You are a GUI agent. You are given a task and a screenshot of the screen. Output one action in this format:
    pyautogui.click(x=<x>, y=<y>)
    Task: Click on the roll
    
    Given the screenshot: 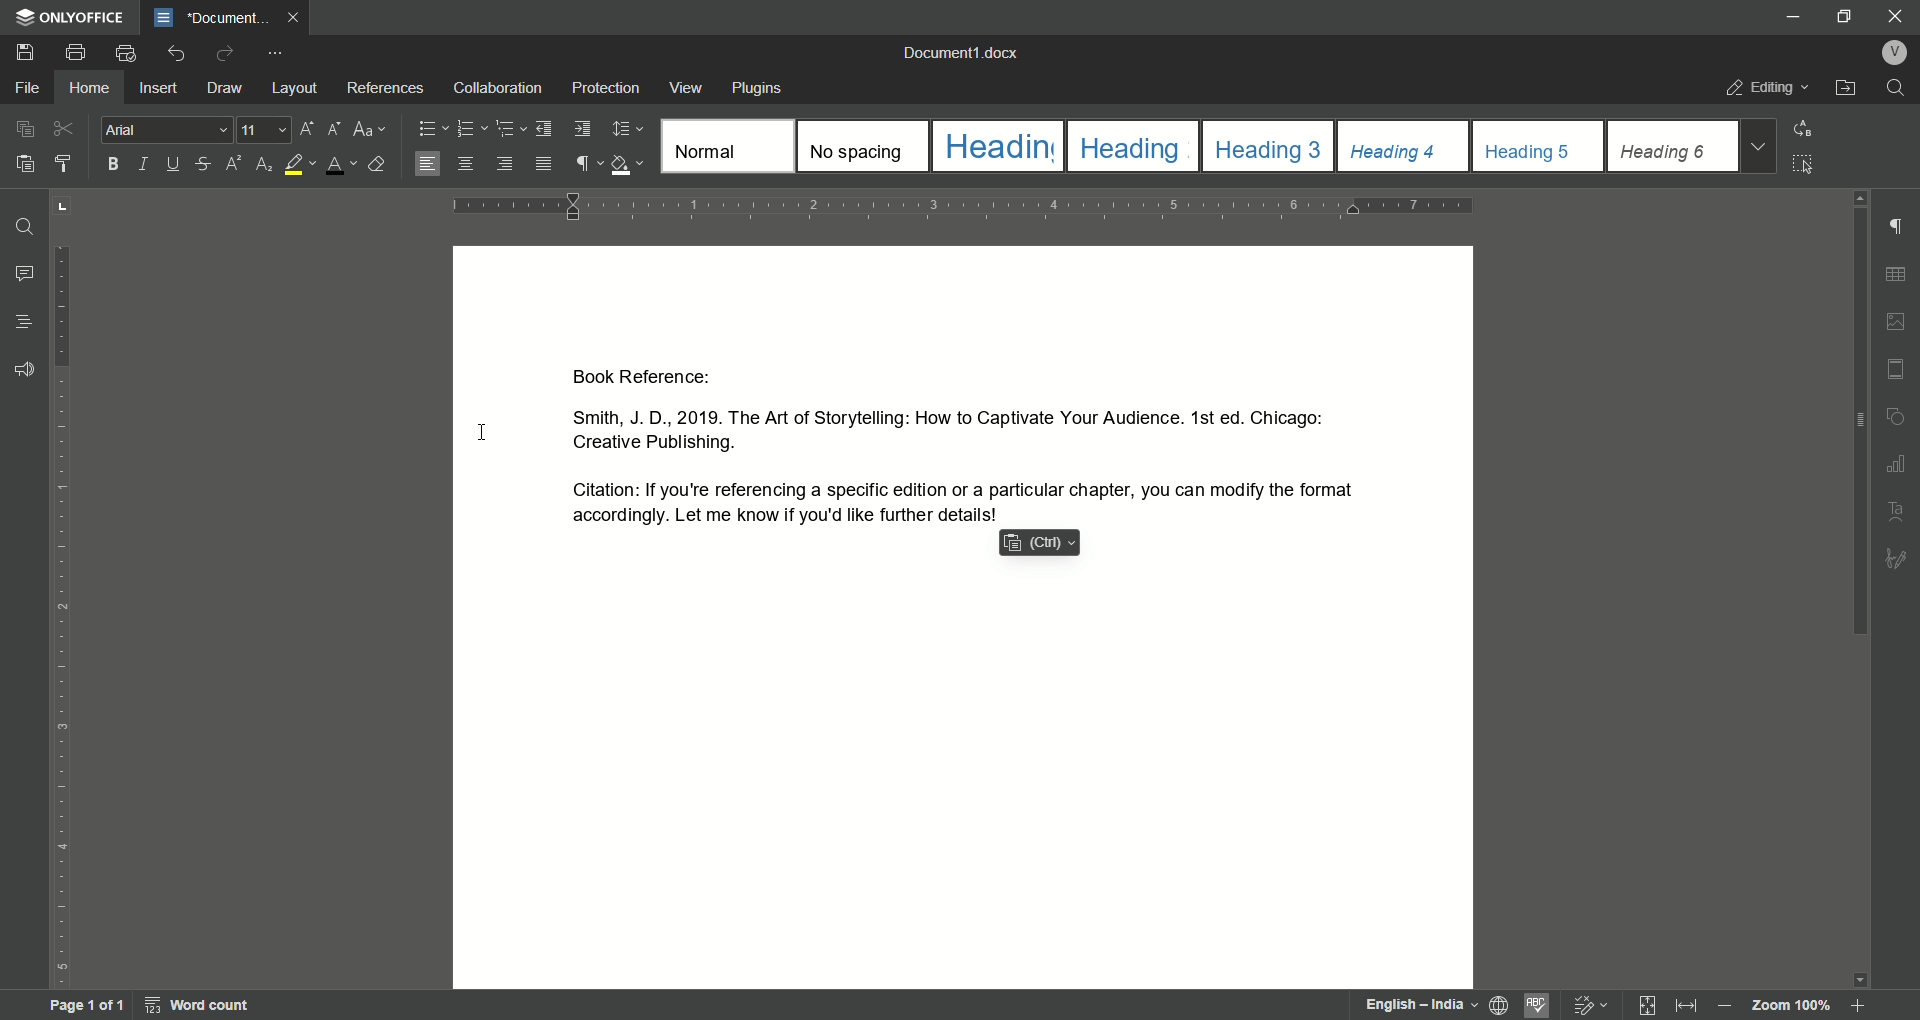 What is the action you would take?
    pyautogui.click(x=1861, y=200)
    